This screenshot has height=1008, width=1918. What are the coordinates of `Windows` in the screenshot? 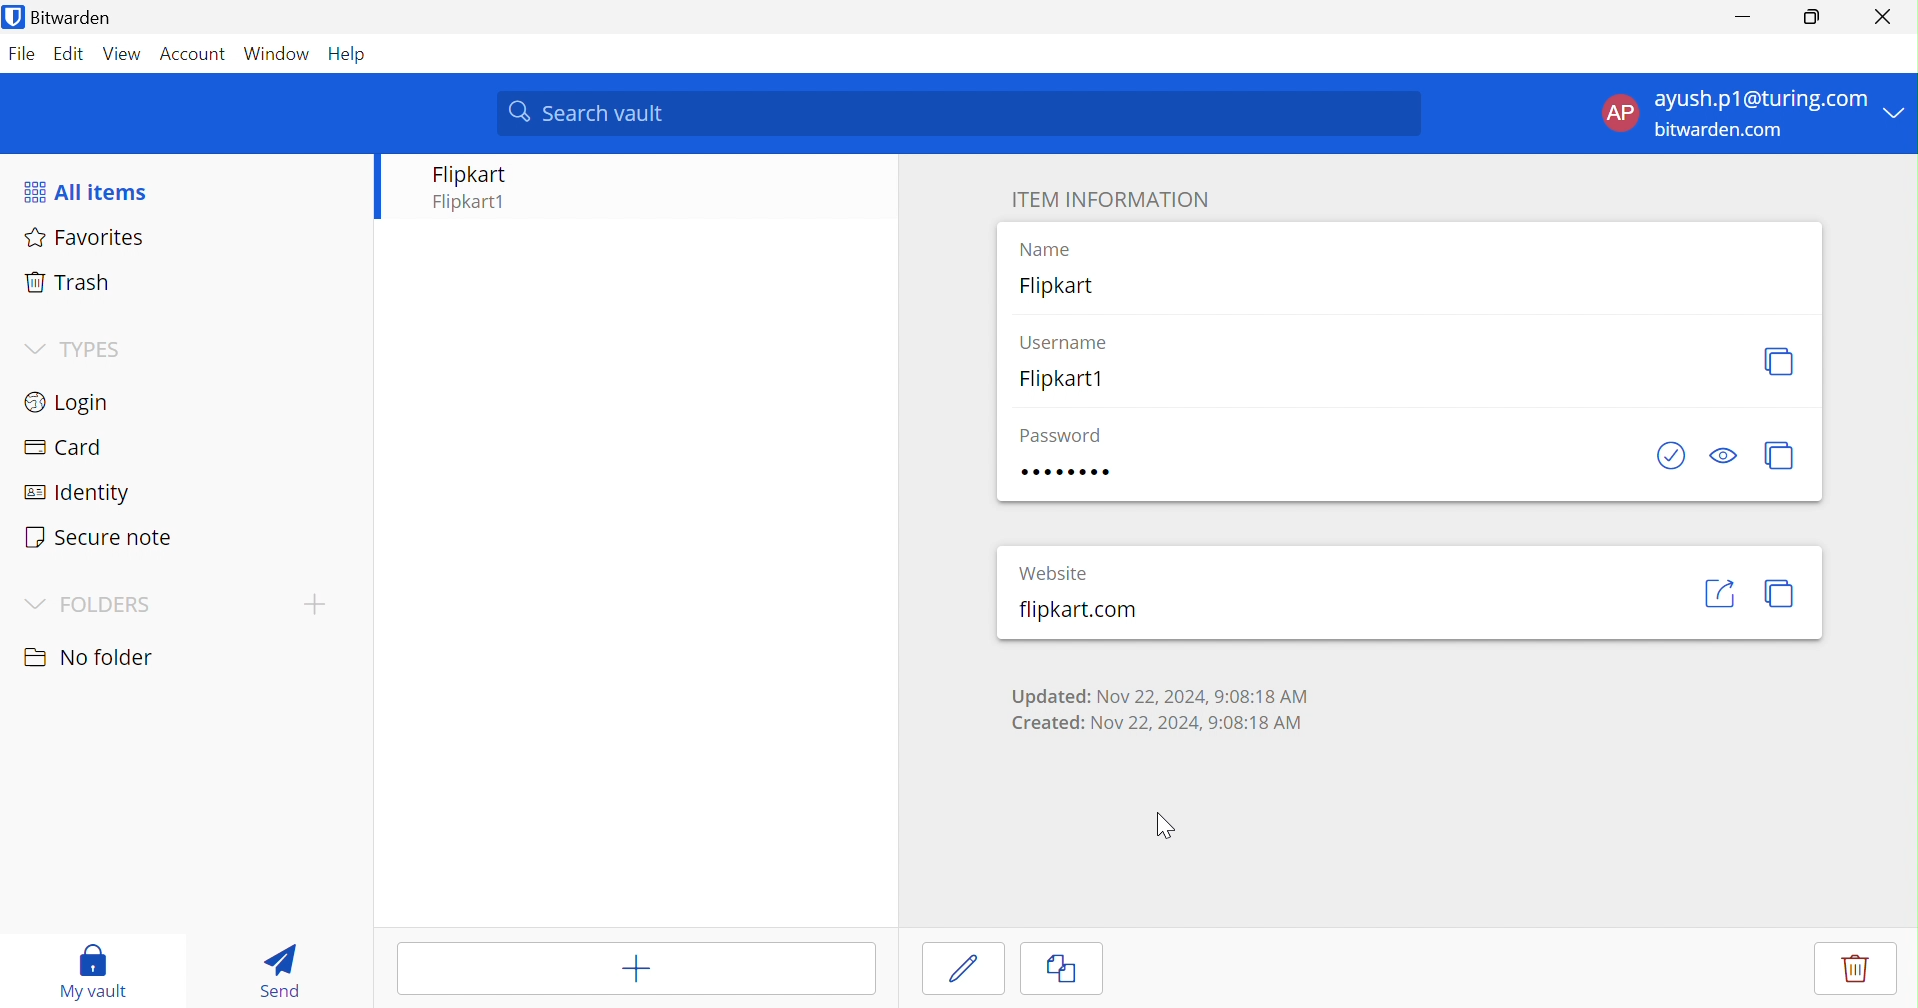 It's located at (279, 54).